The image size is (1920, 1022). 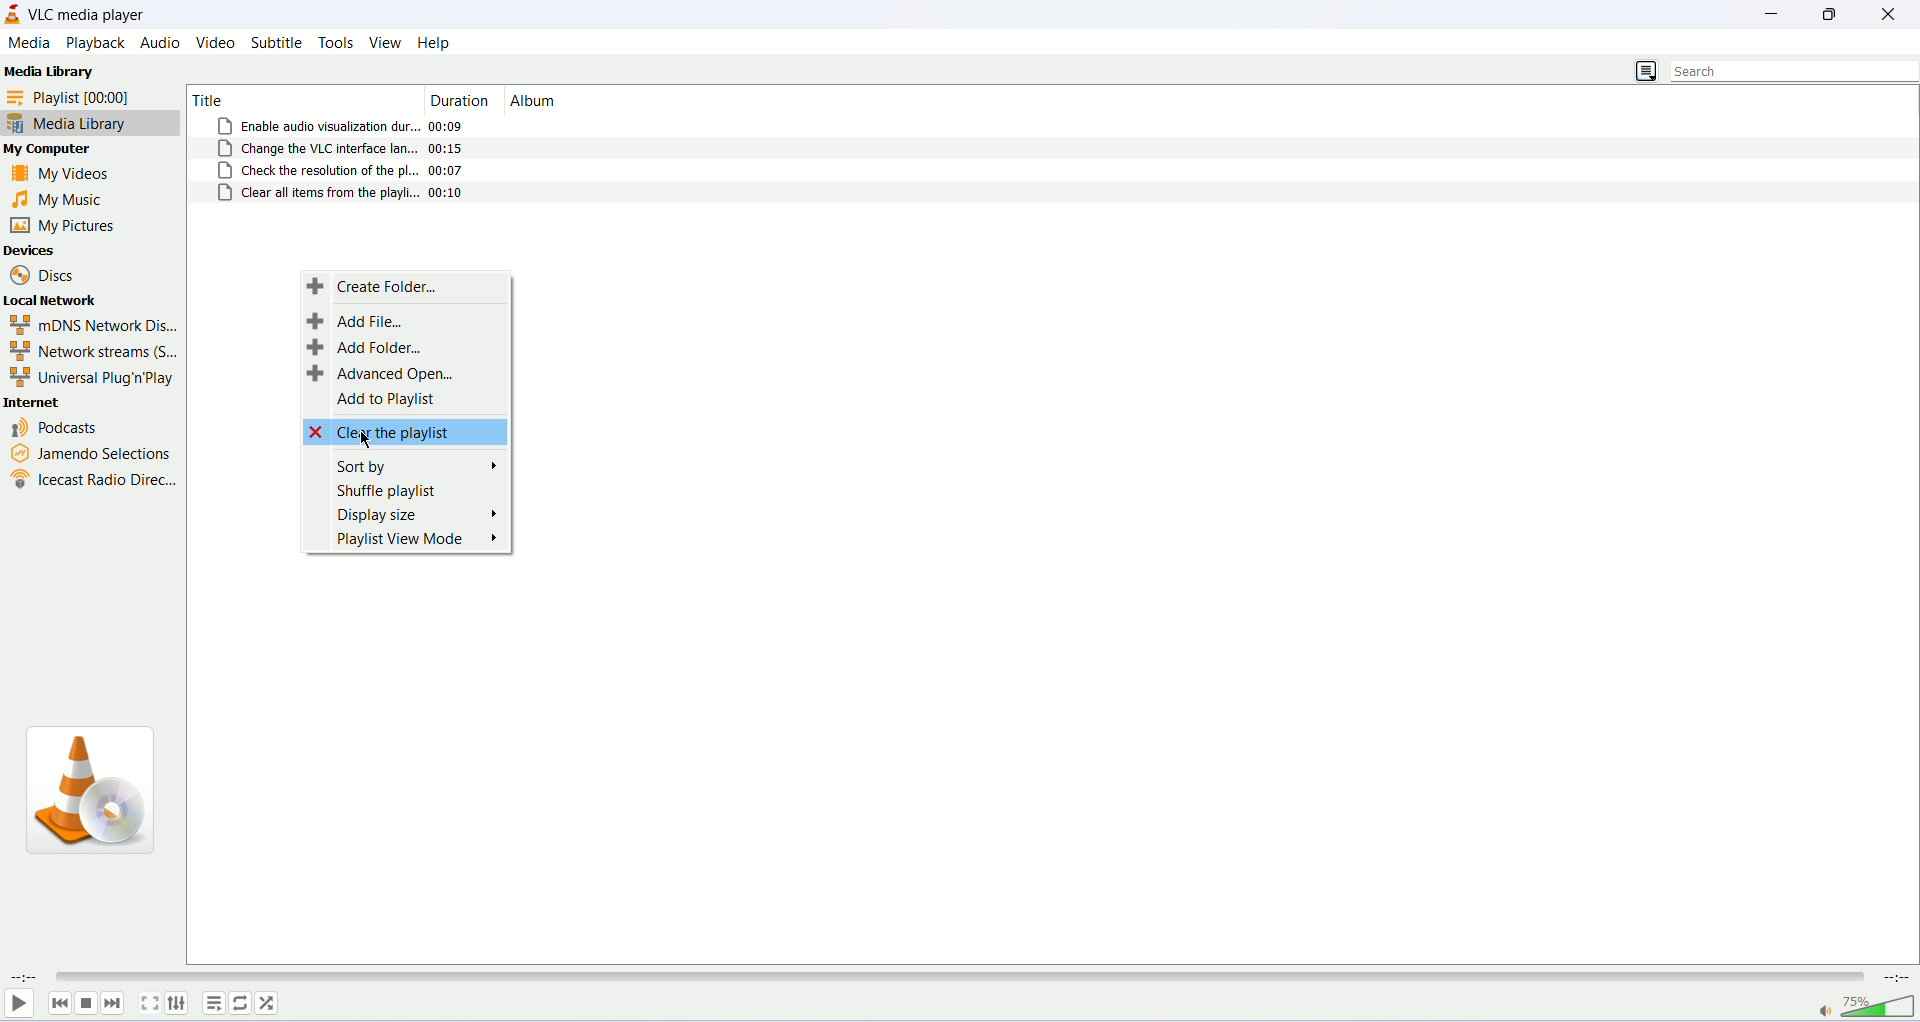 What do you see at coordinates (421, 466) in the screenshot?
I see `sort by` at bounding box center [421, 466].